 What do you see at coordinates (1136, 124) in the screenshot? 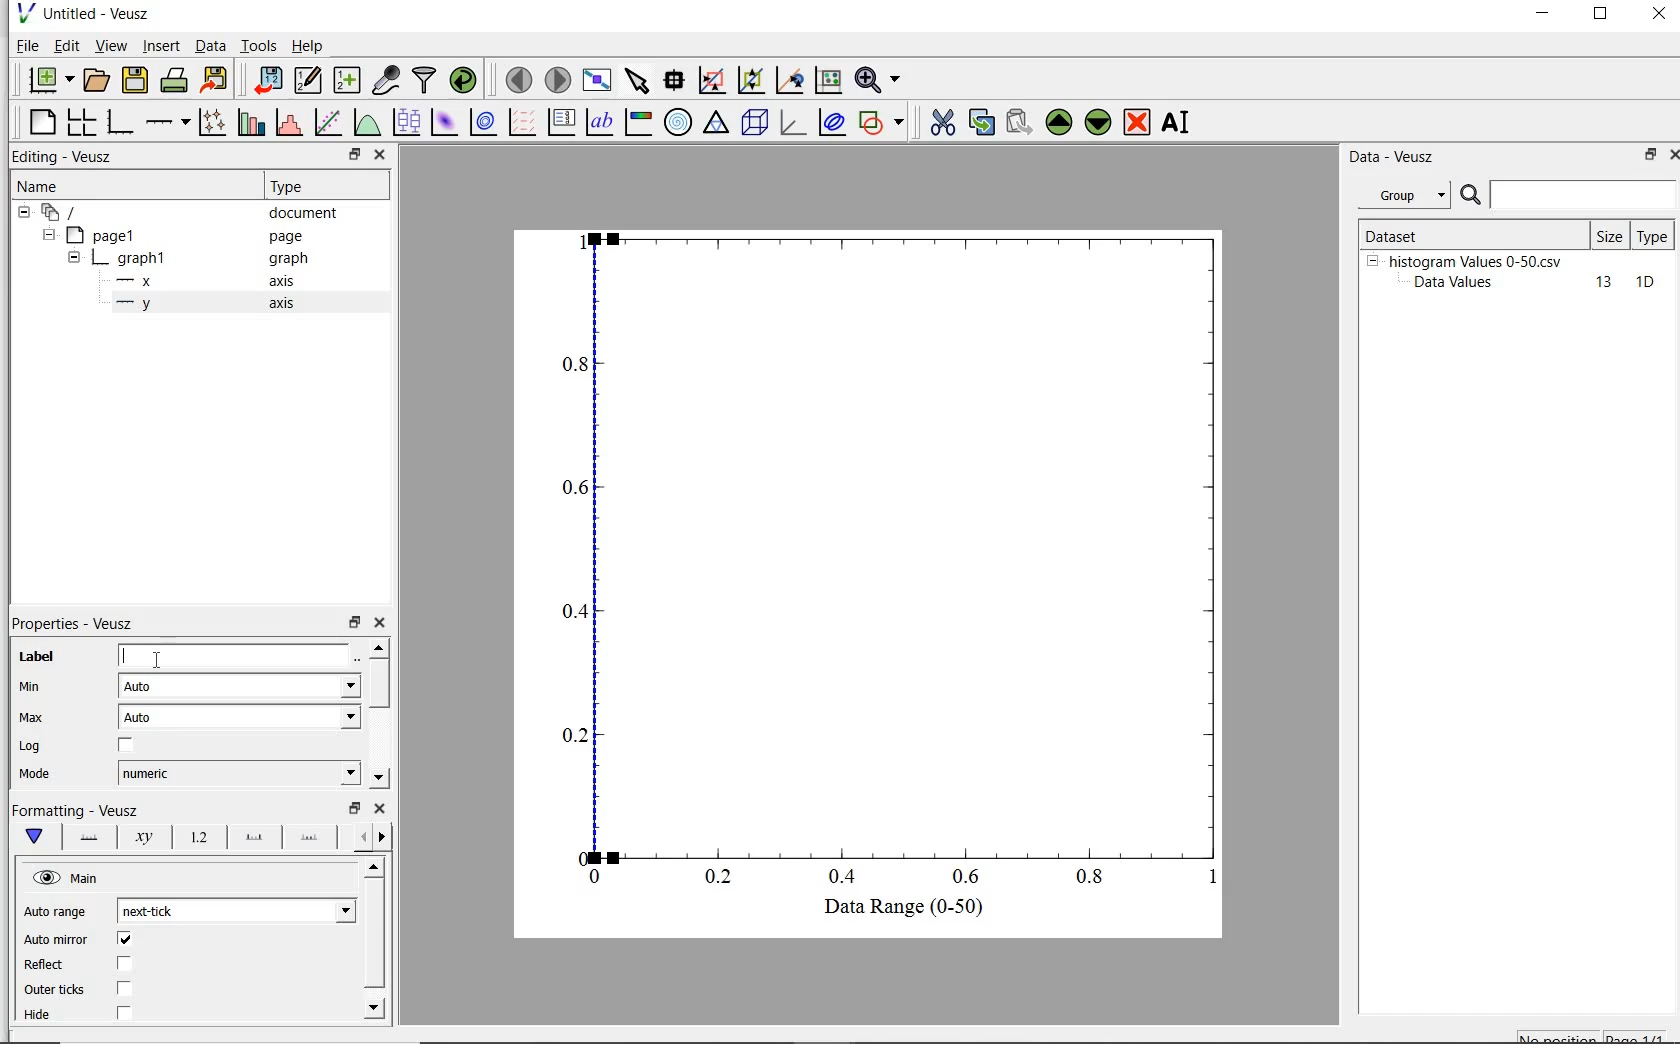
I see `remove the selected widget` at bounding box center [1136, 124].